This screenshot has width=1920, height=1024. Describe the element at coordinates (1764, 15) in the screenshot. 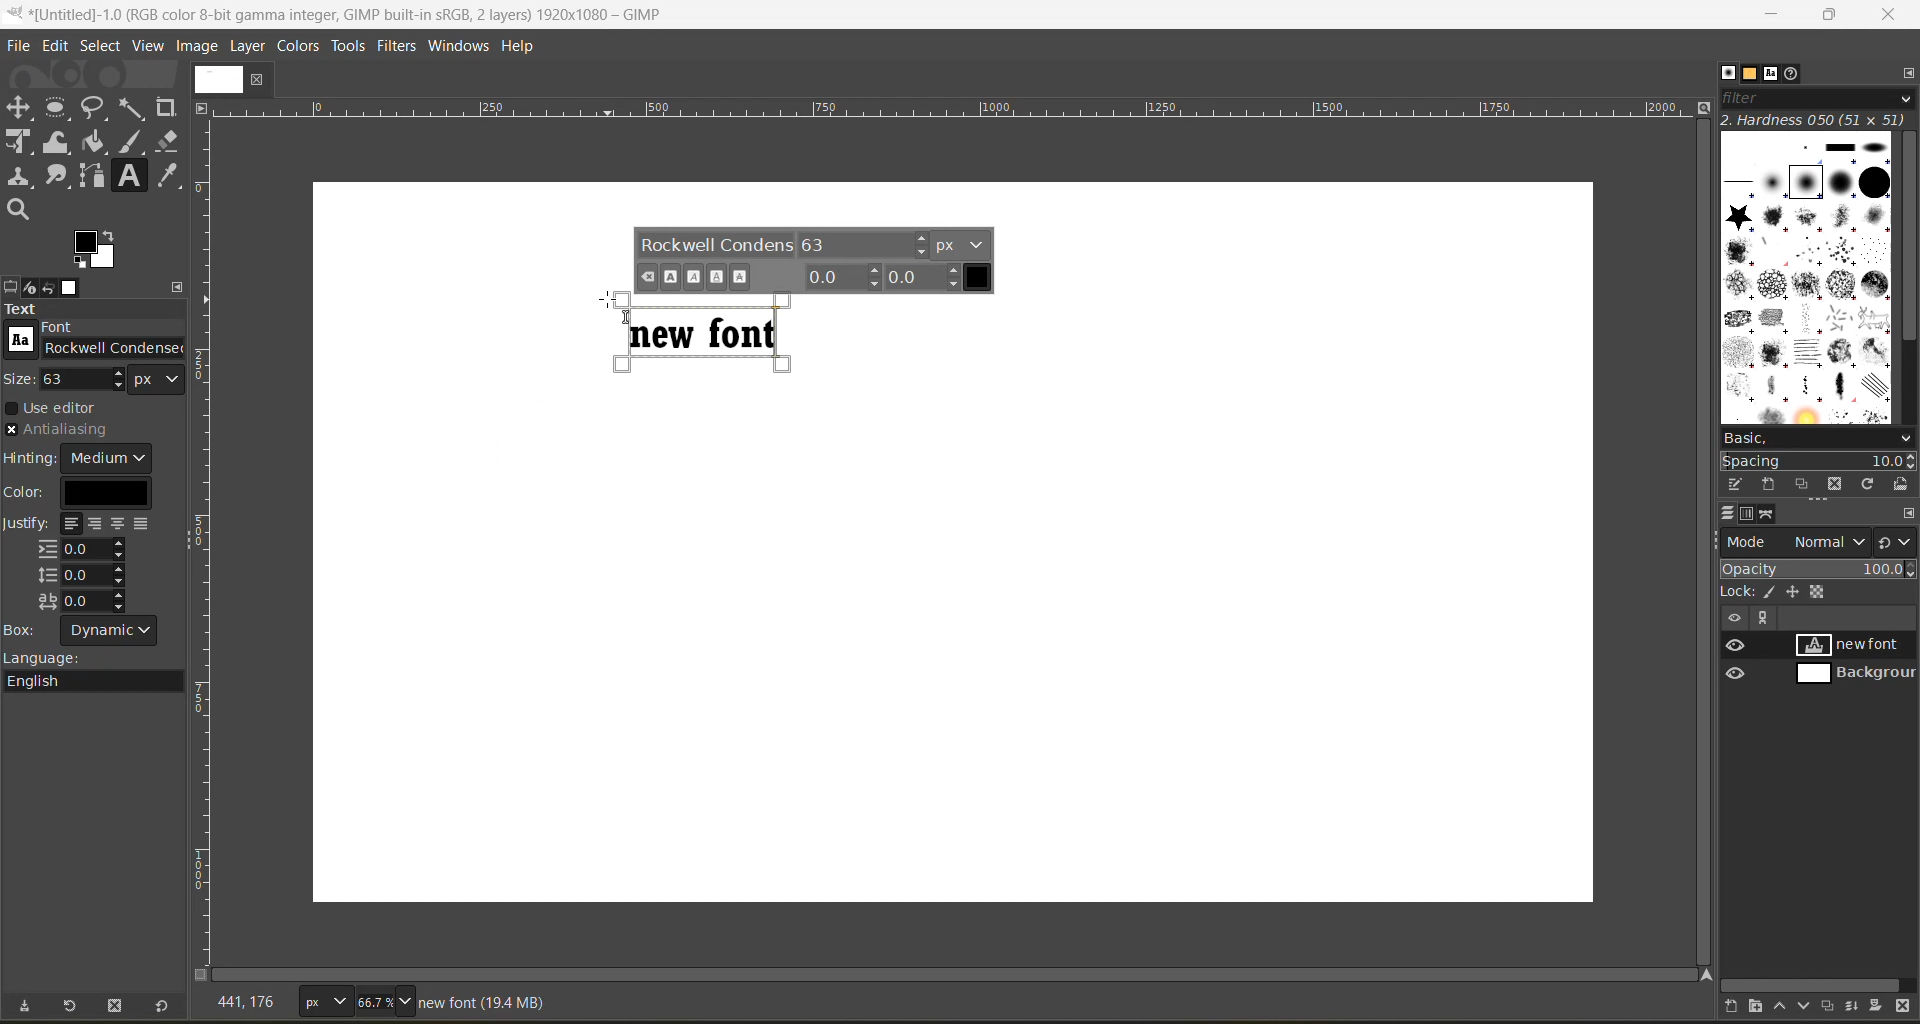

I see `minimize` at that location.